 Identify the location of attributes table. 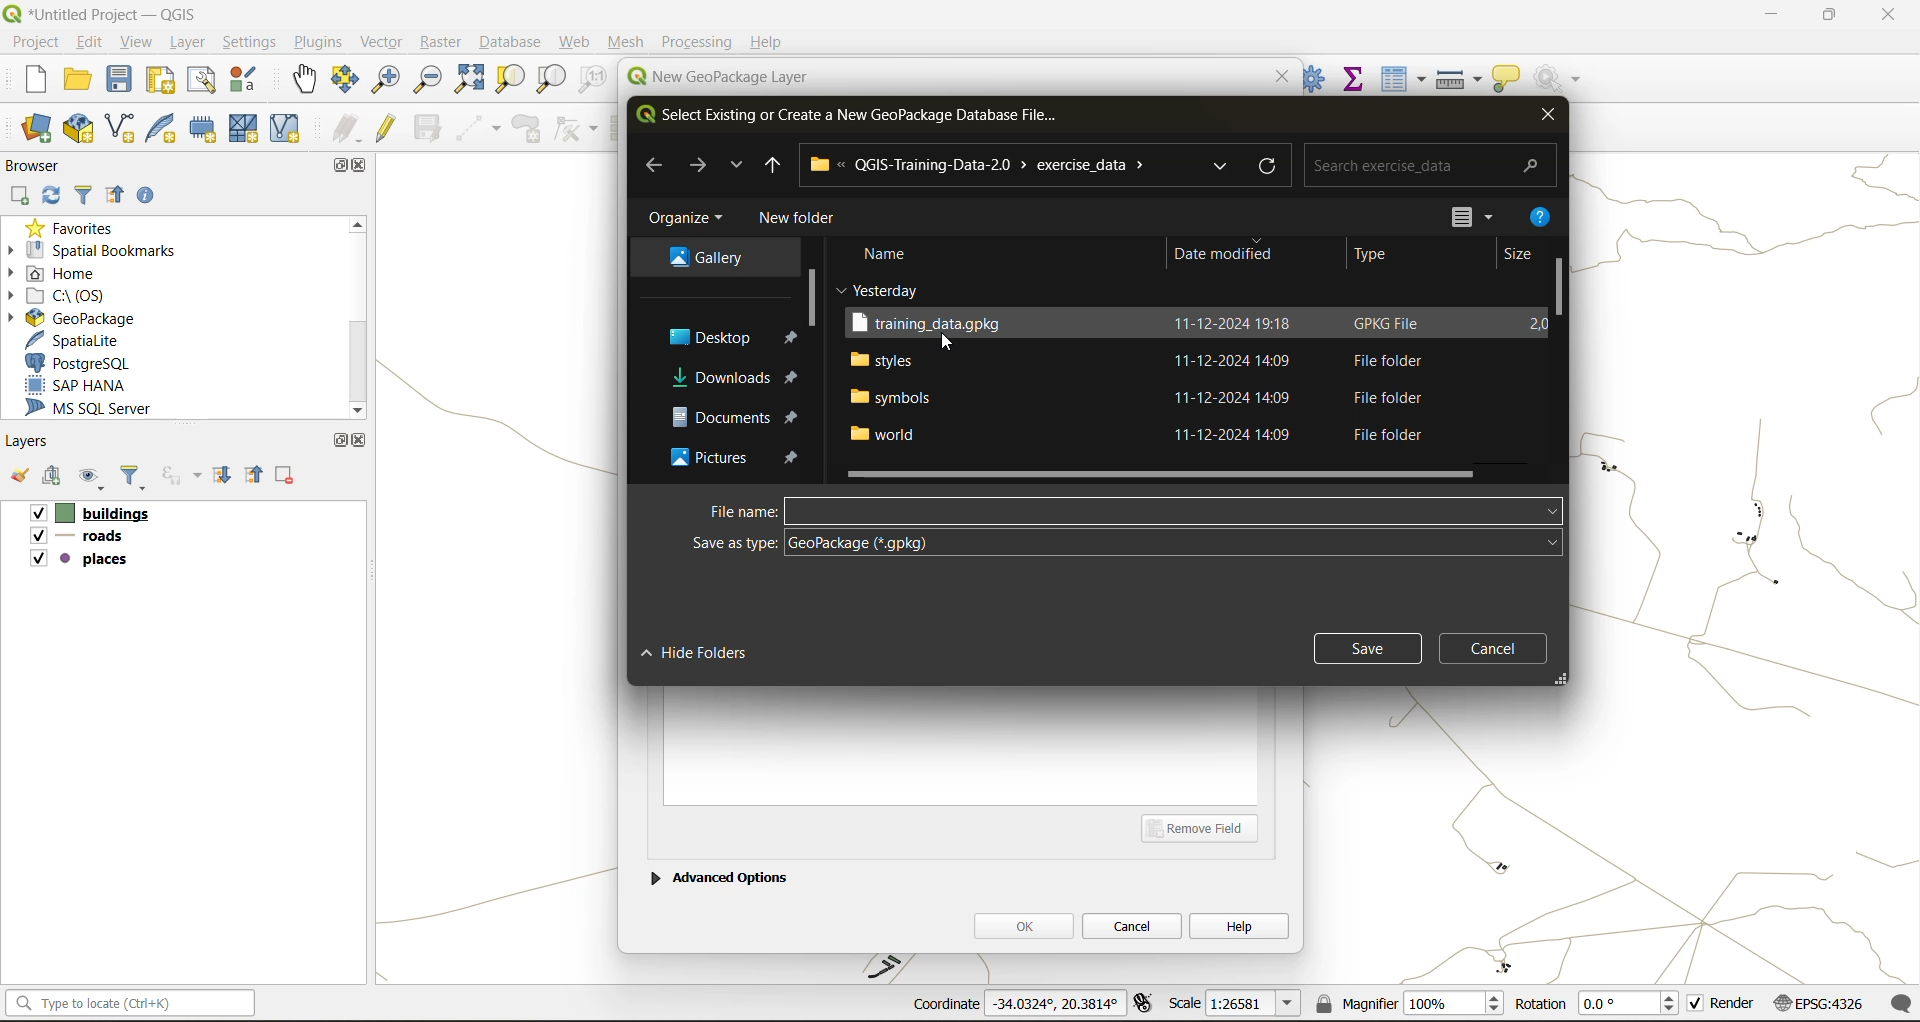
(1404, 79).